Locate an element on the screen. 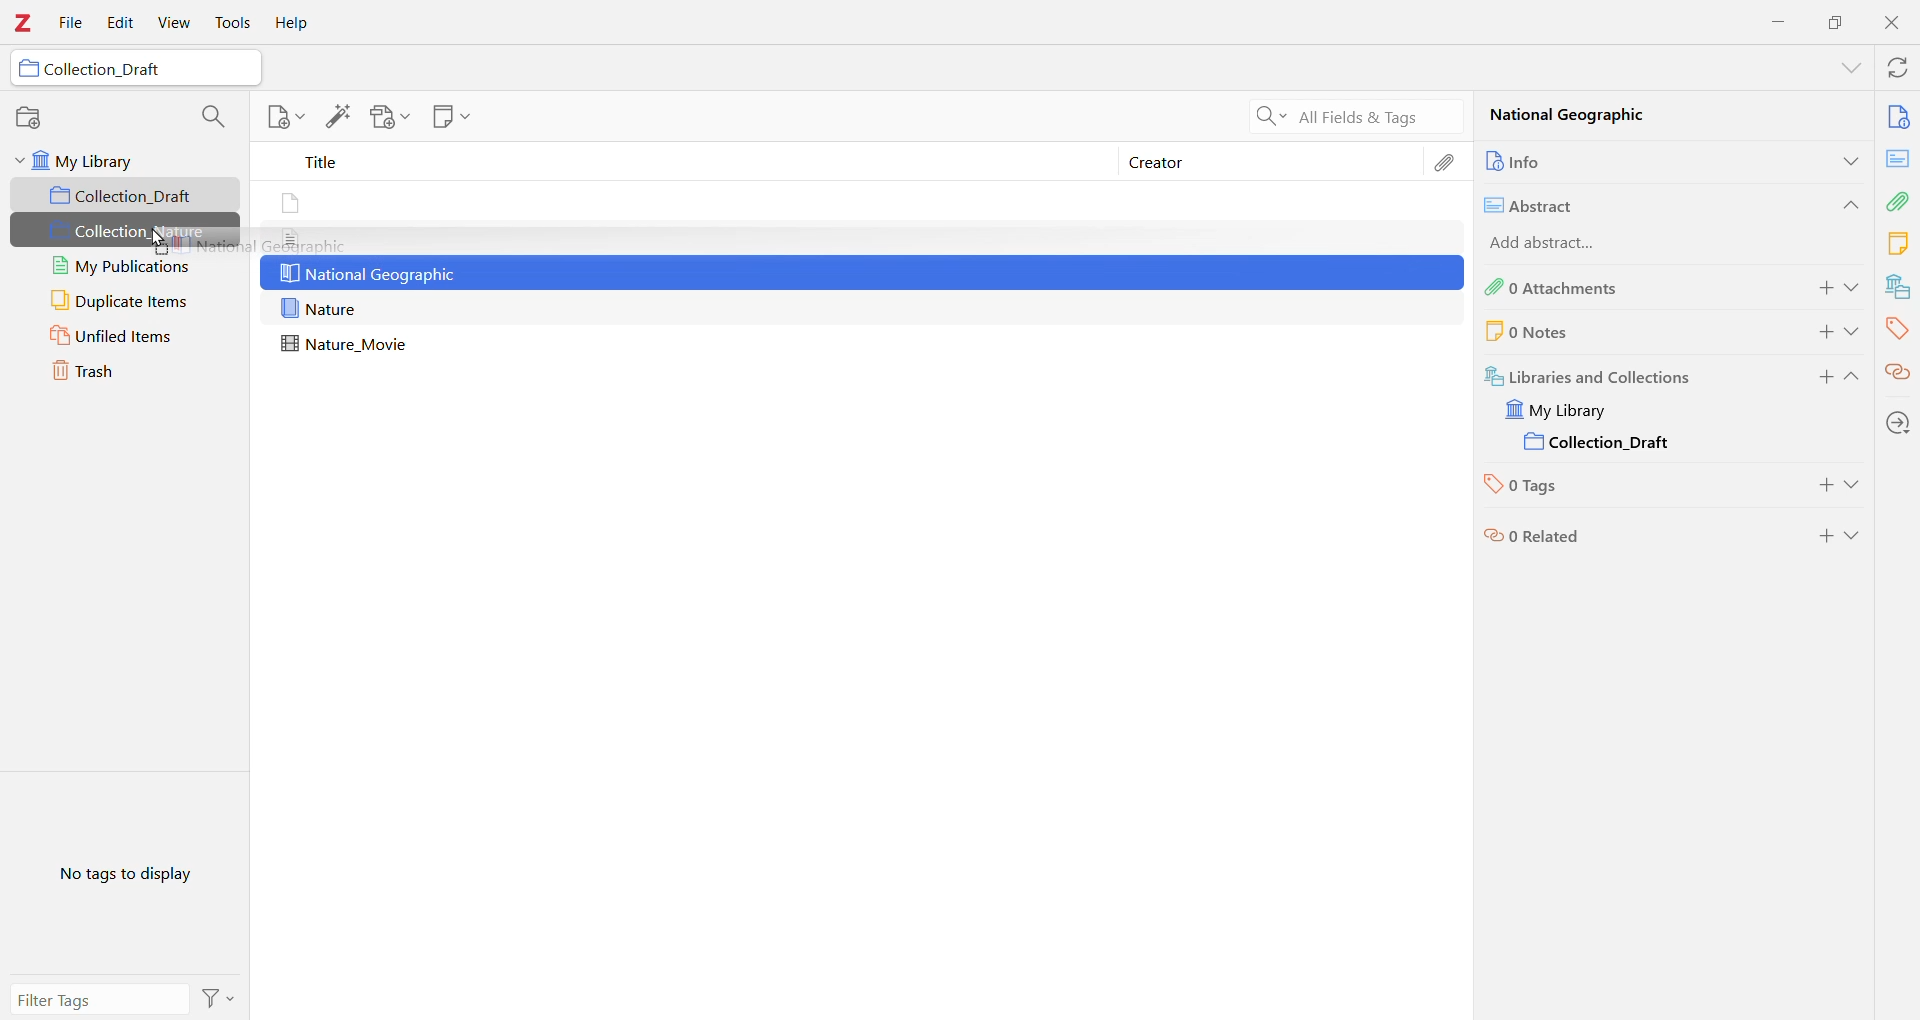 Image resolution: width=1920 pixels, height=1020 pixels. Add is located at coordinates (1820, 332).